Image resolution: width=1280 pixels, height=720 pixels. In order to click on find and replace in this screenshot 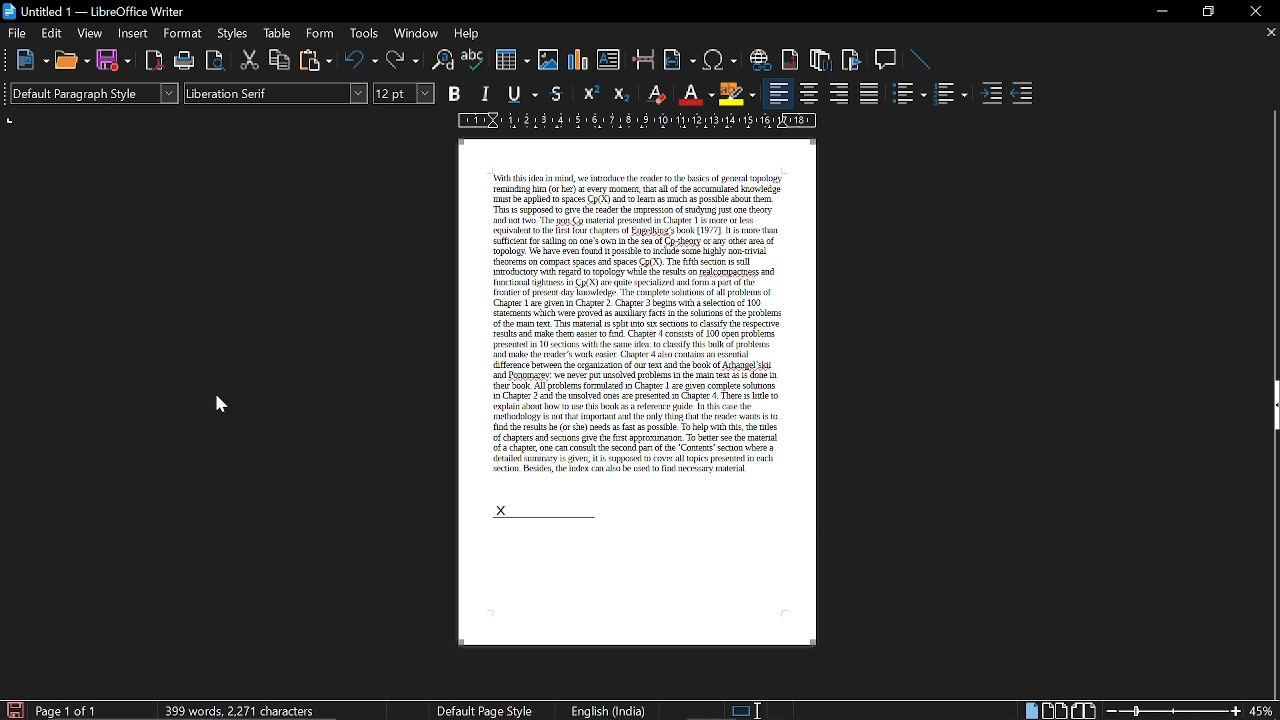, I will do `click(443, 60)`.